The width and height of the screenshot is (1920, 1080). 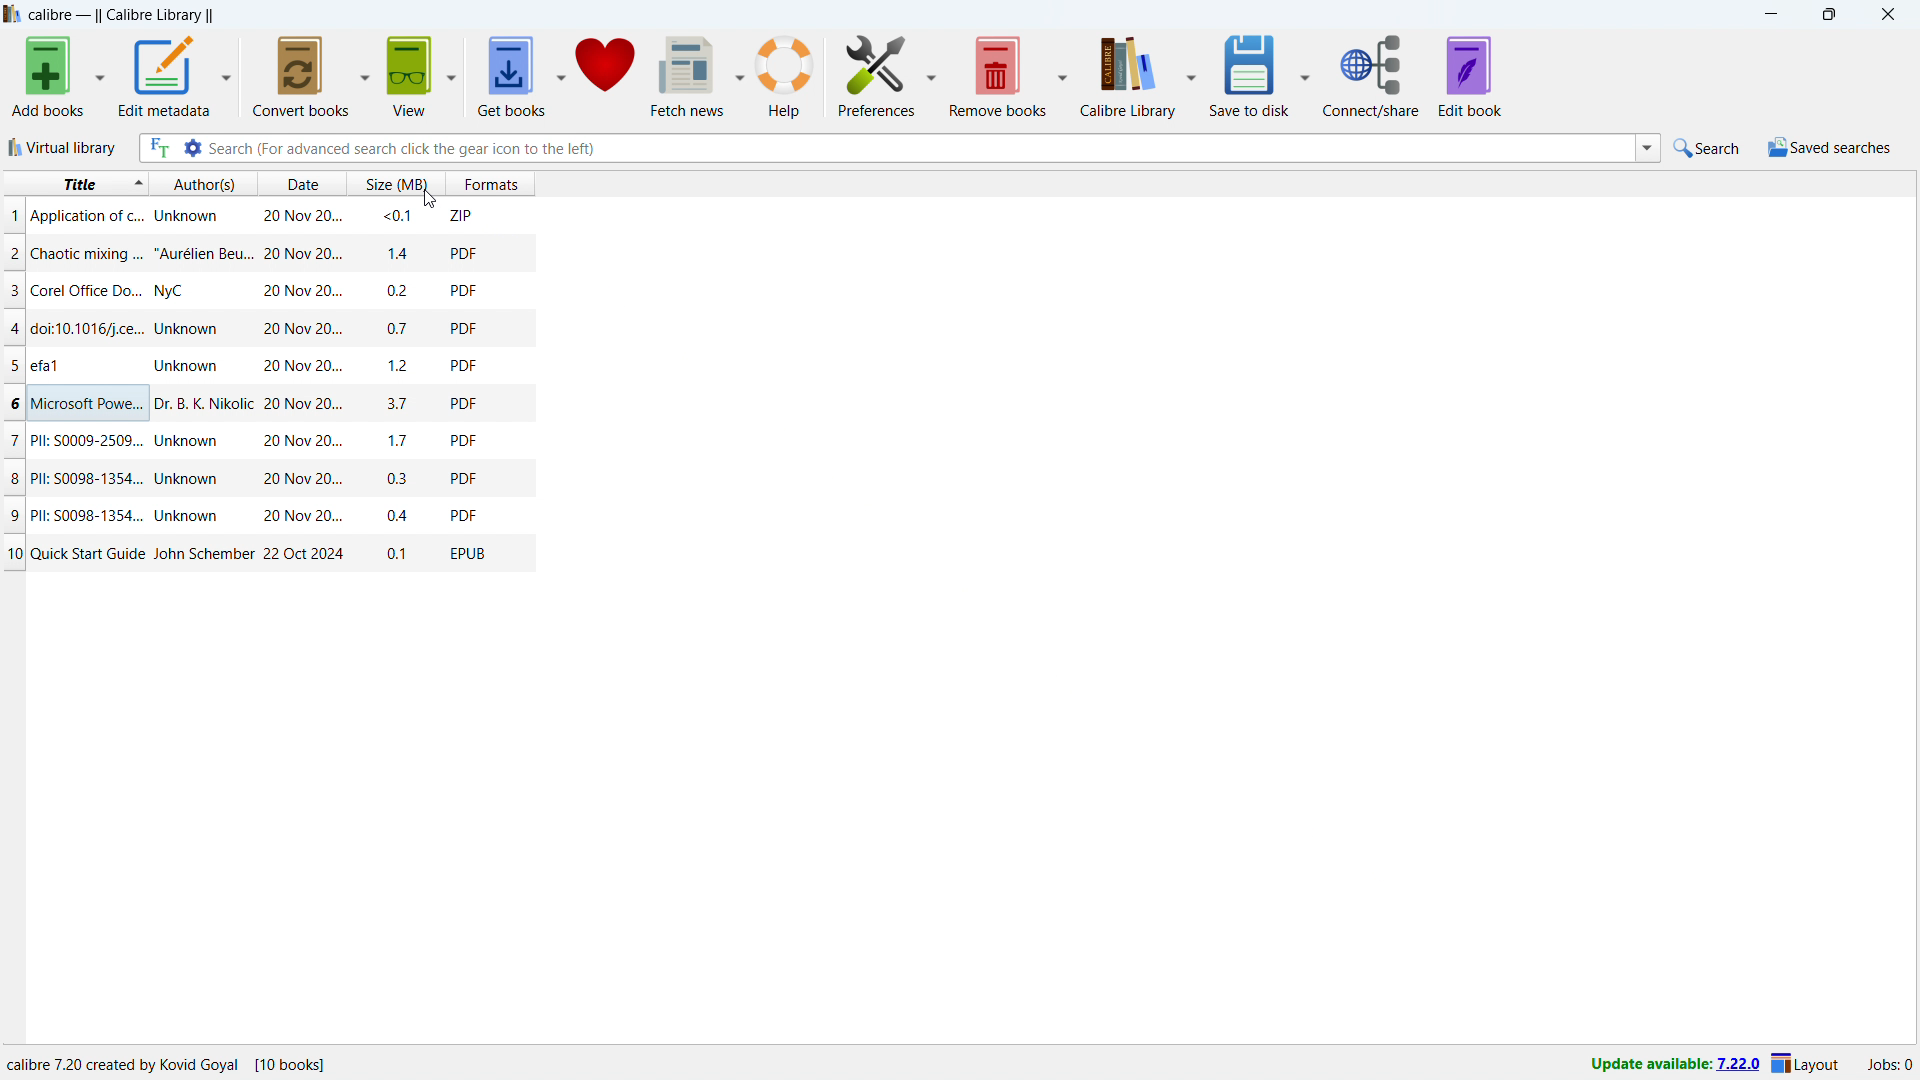 What do you see at coordinates (302, 292) in the screenshot?
I see `date` at bounding box center [302, 292].